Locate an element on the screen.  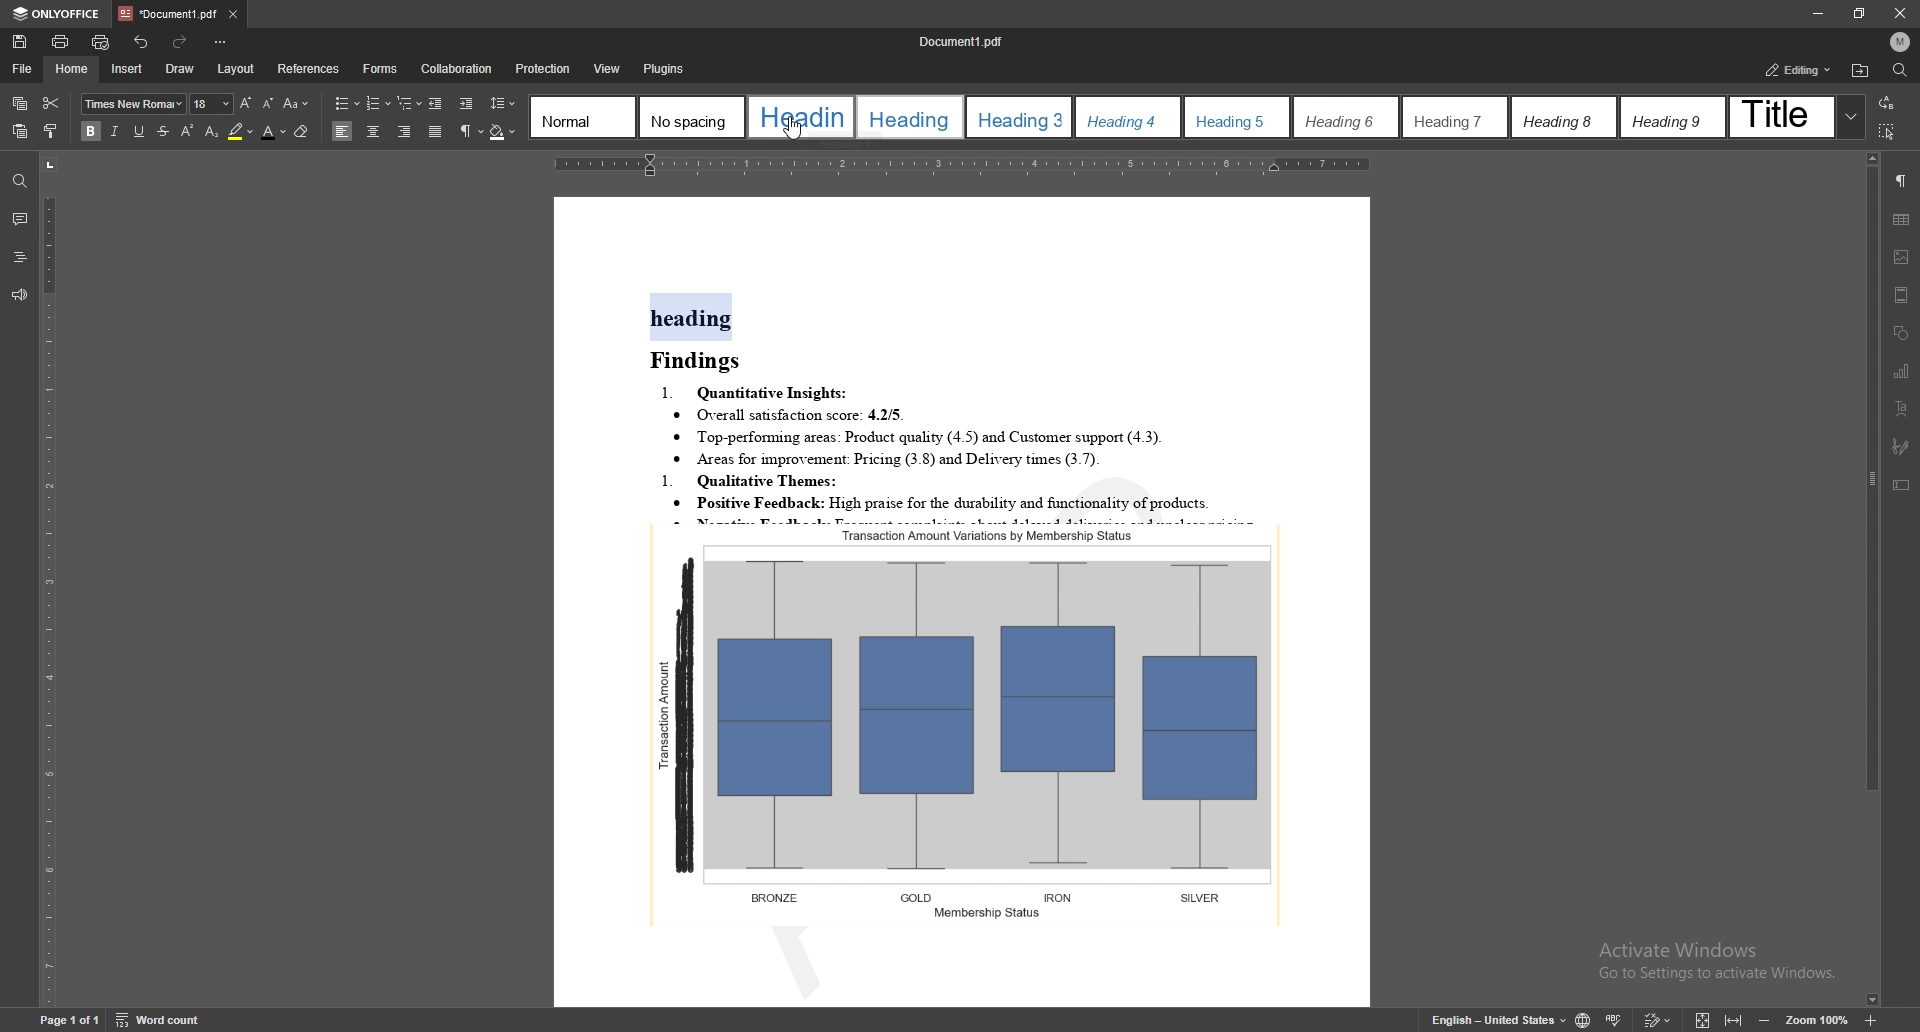
bullets is located at coordinates (347, 103).